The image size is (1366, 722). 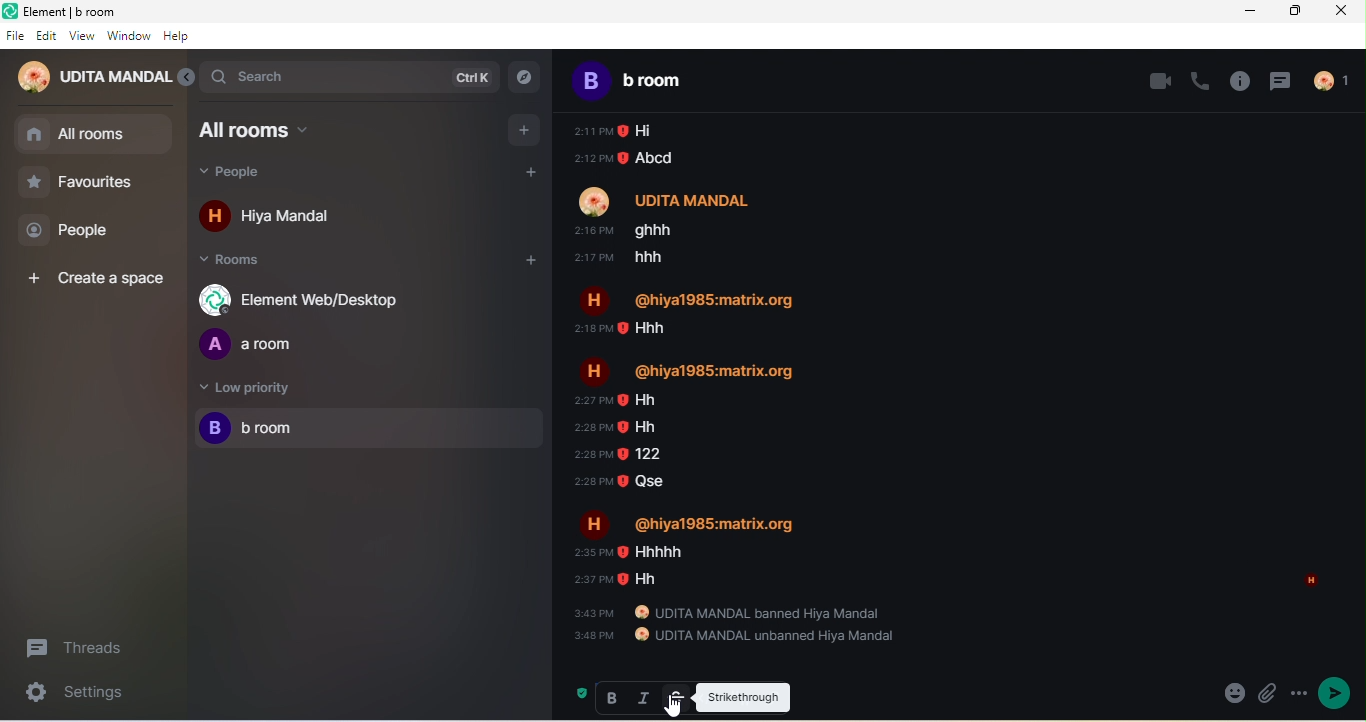 What do you see at coordinates (66, 694) in the screenshot?
I see `settings` at bounding box center [66, 694].